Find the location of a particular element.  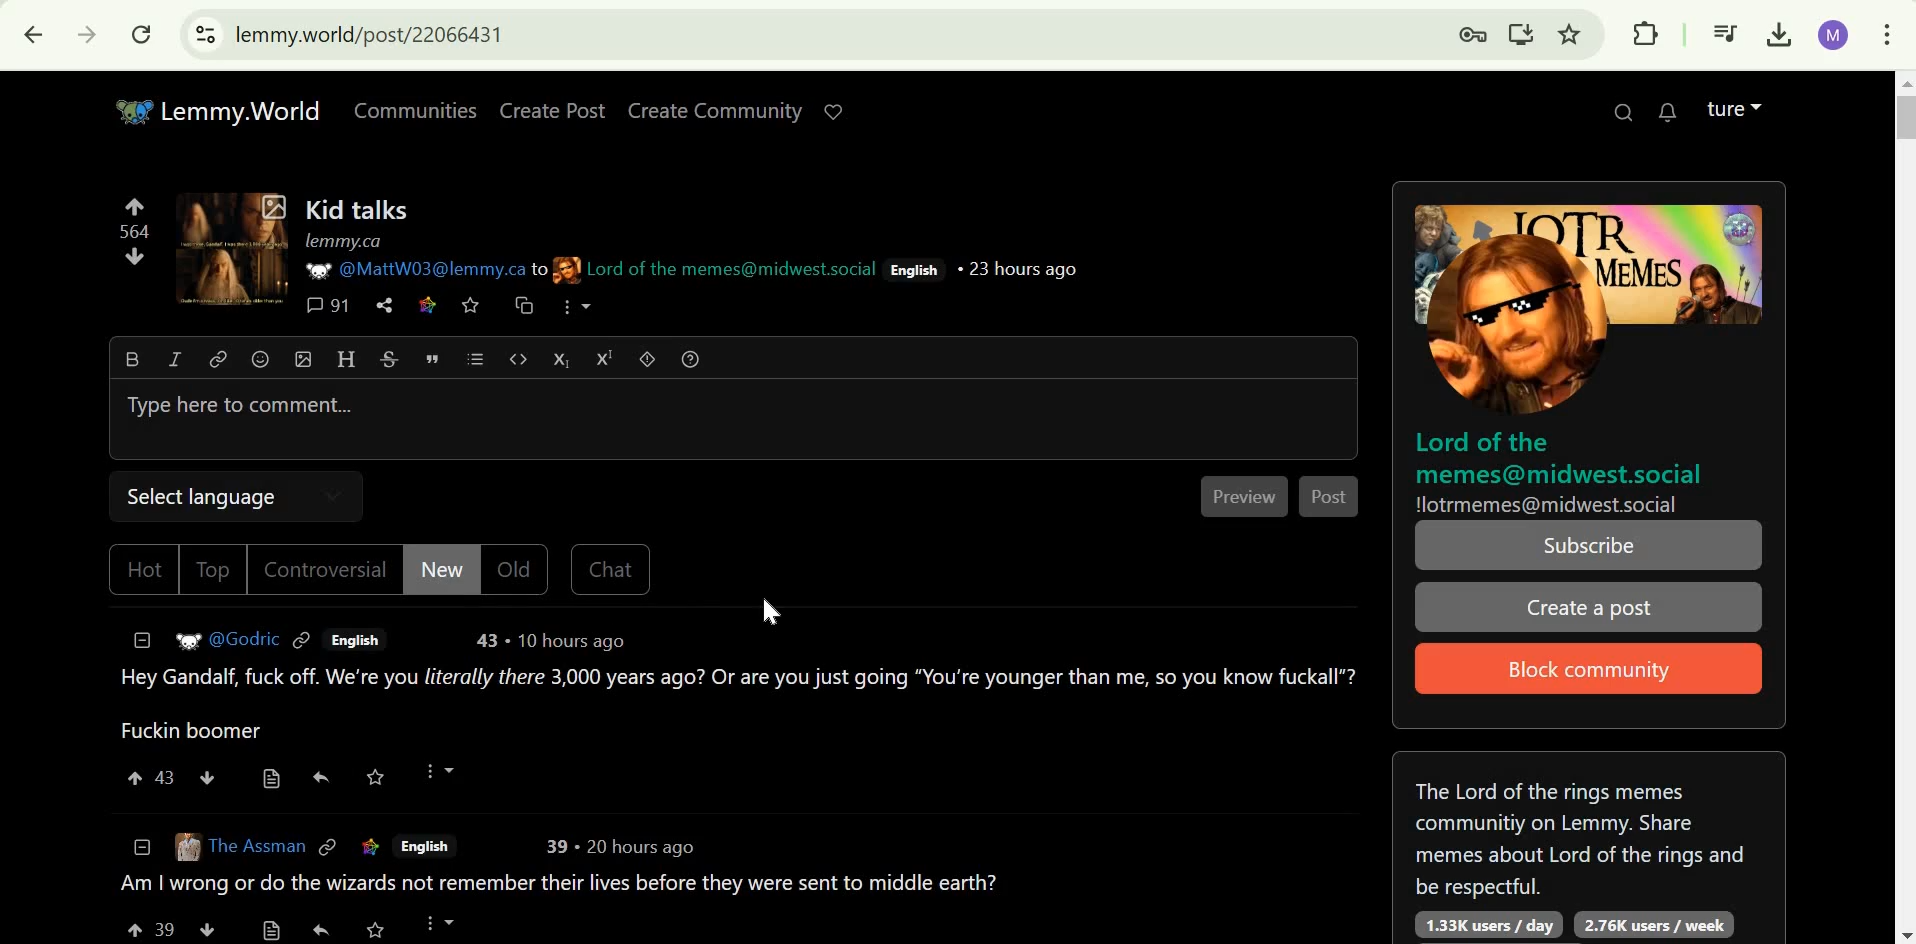

Post is located at coordinates (1329, 498).